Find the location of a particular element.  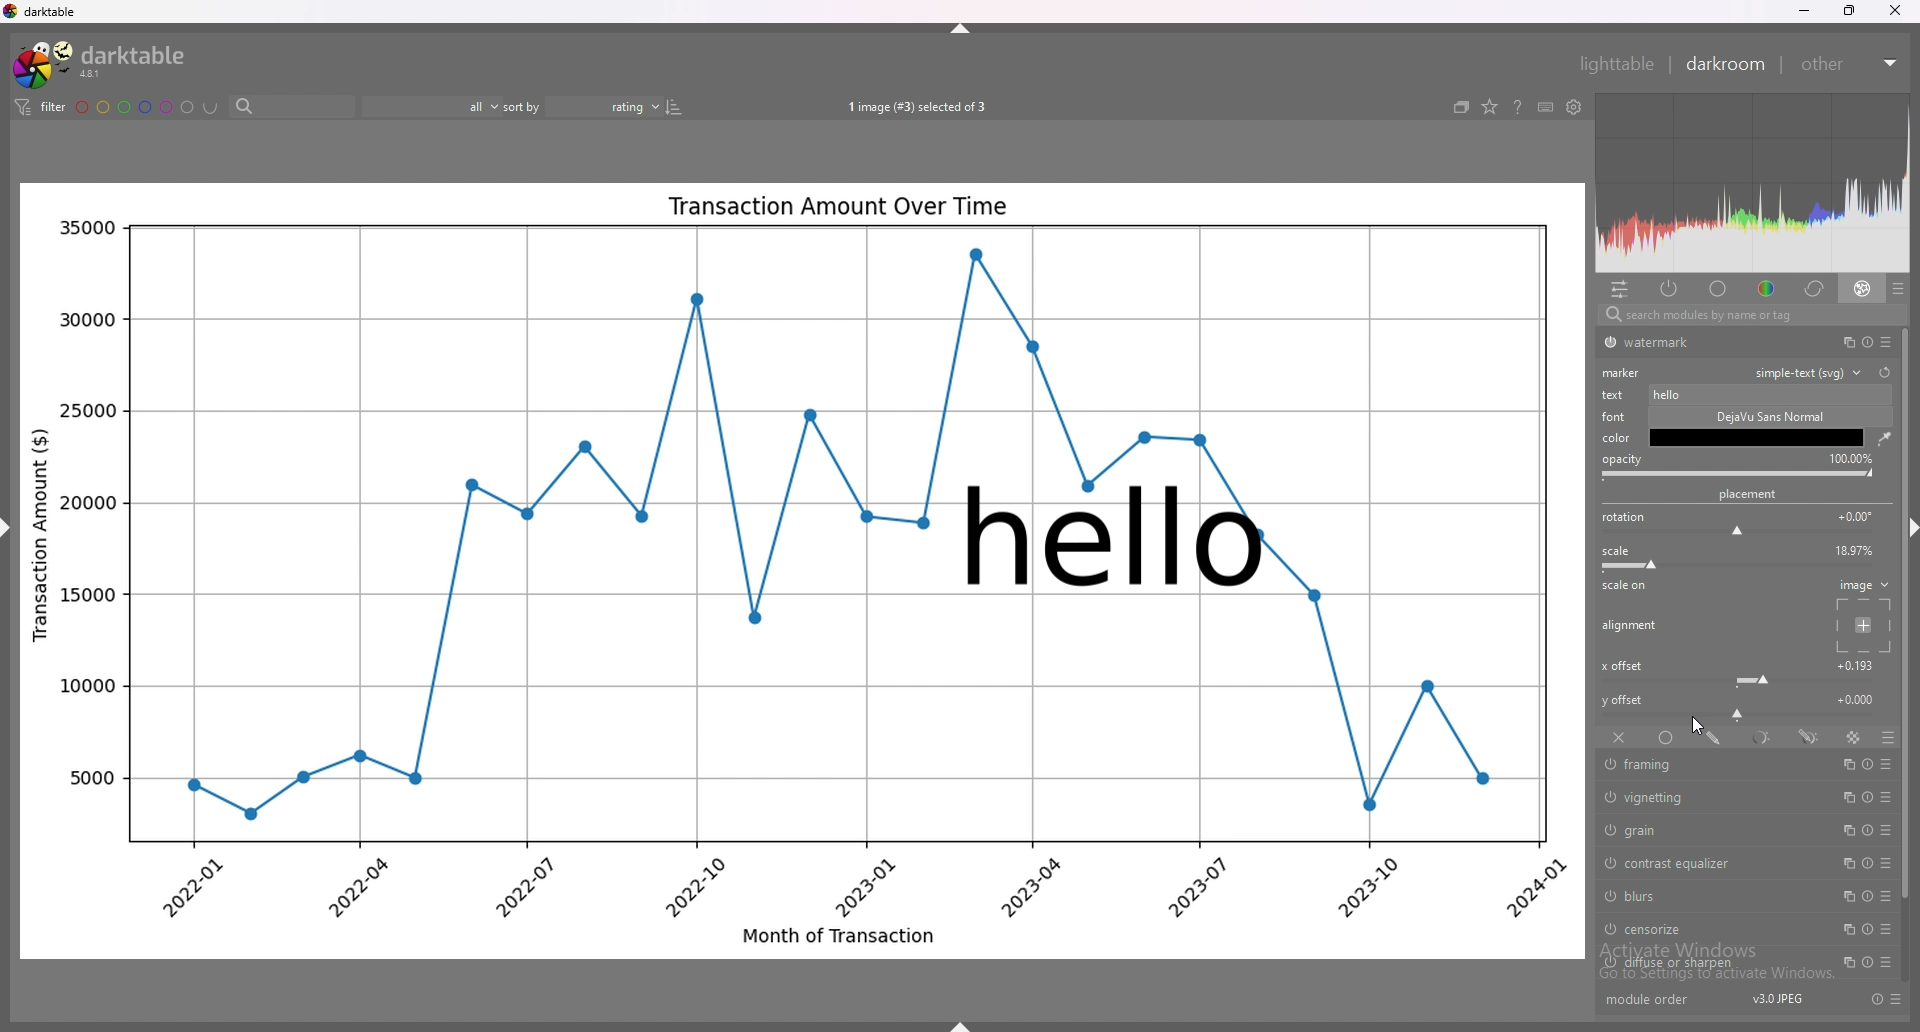

resize is located at coordinates (1848, 10).